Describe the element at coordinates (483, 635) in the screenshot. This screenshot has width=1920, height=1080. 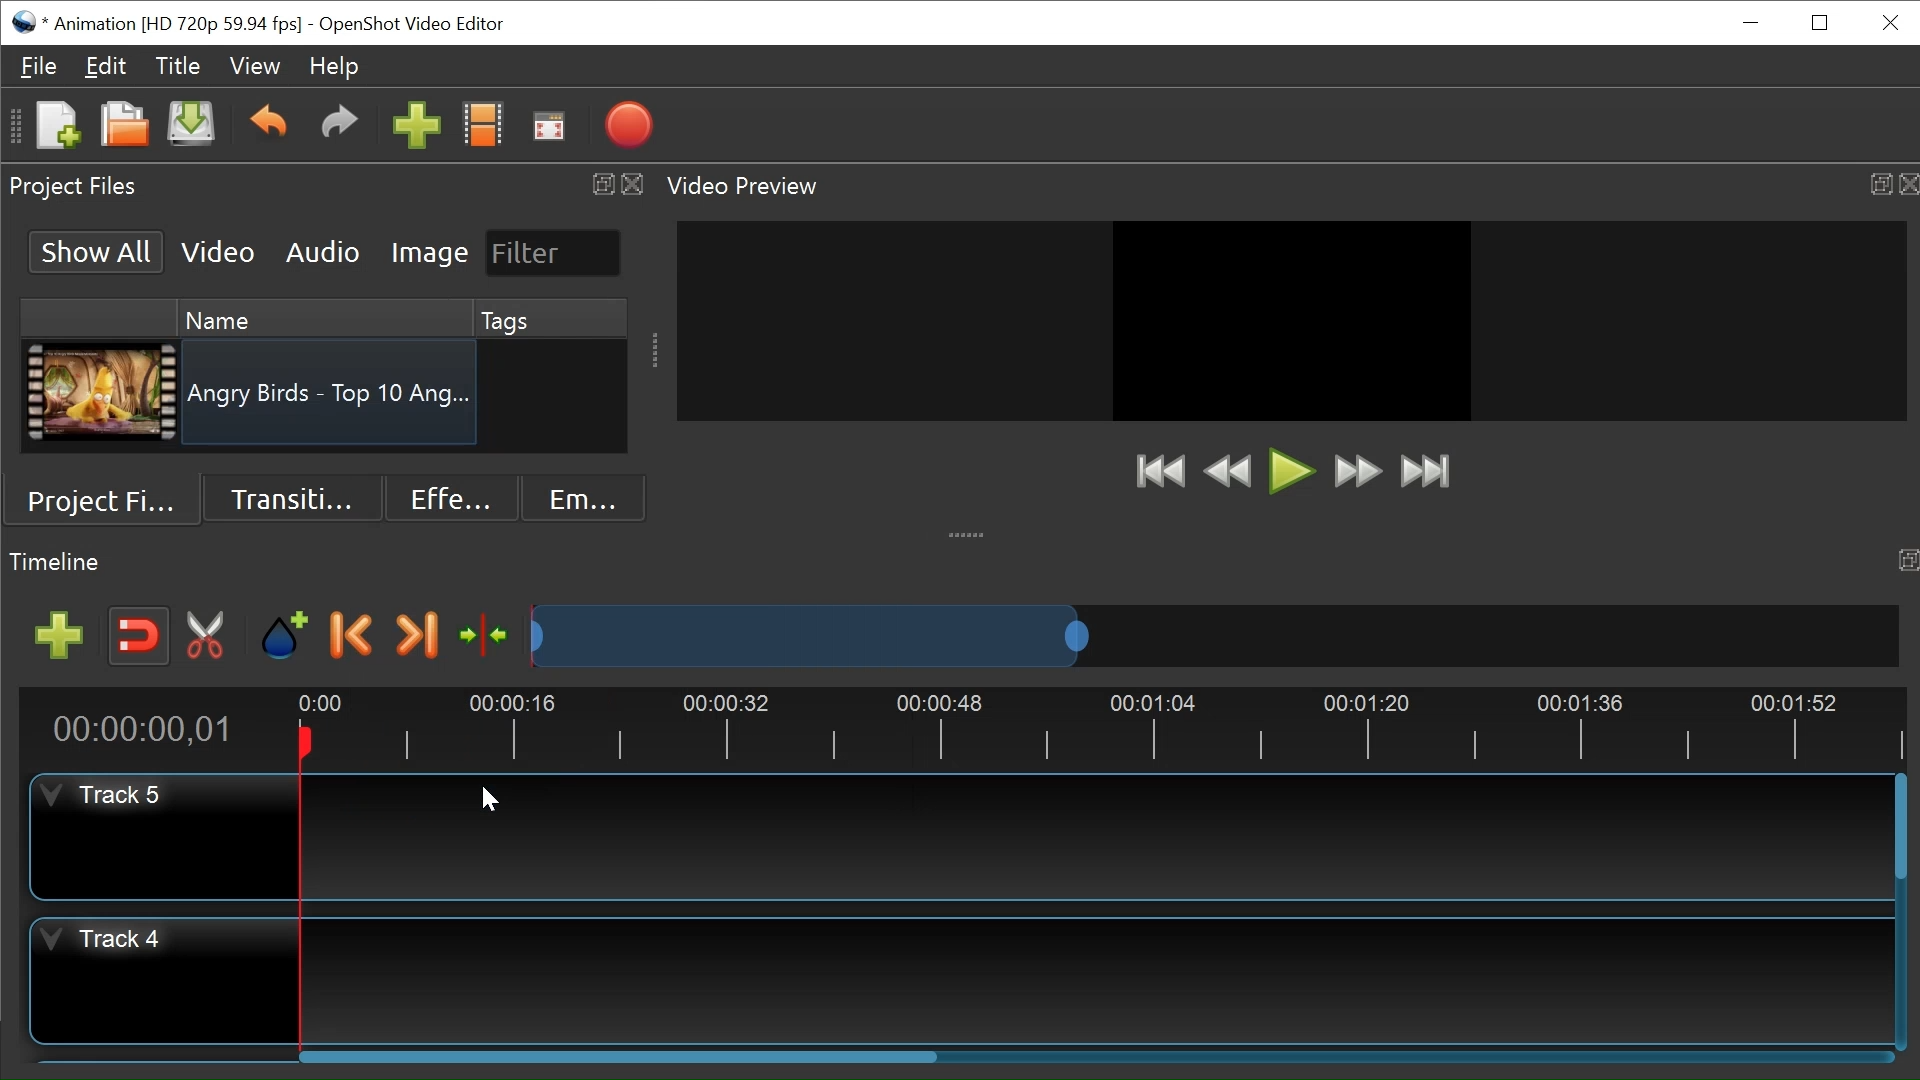
I see `Center the clips on the playhead` at that location.